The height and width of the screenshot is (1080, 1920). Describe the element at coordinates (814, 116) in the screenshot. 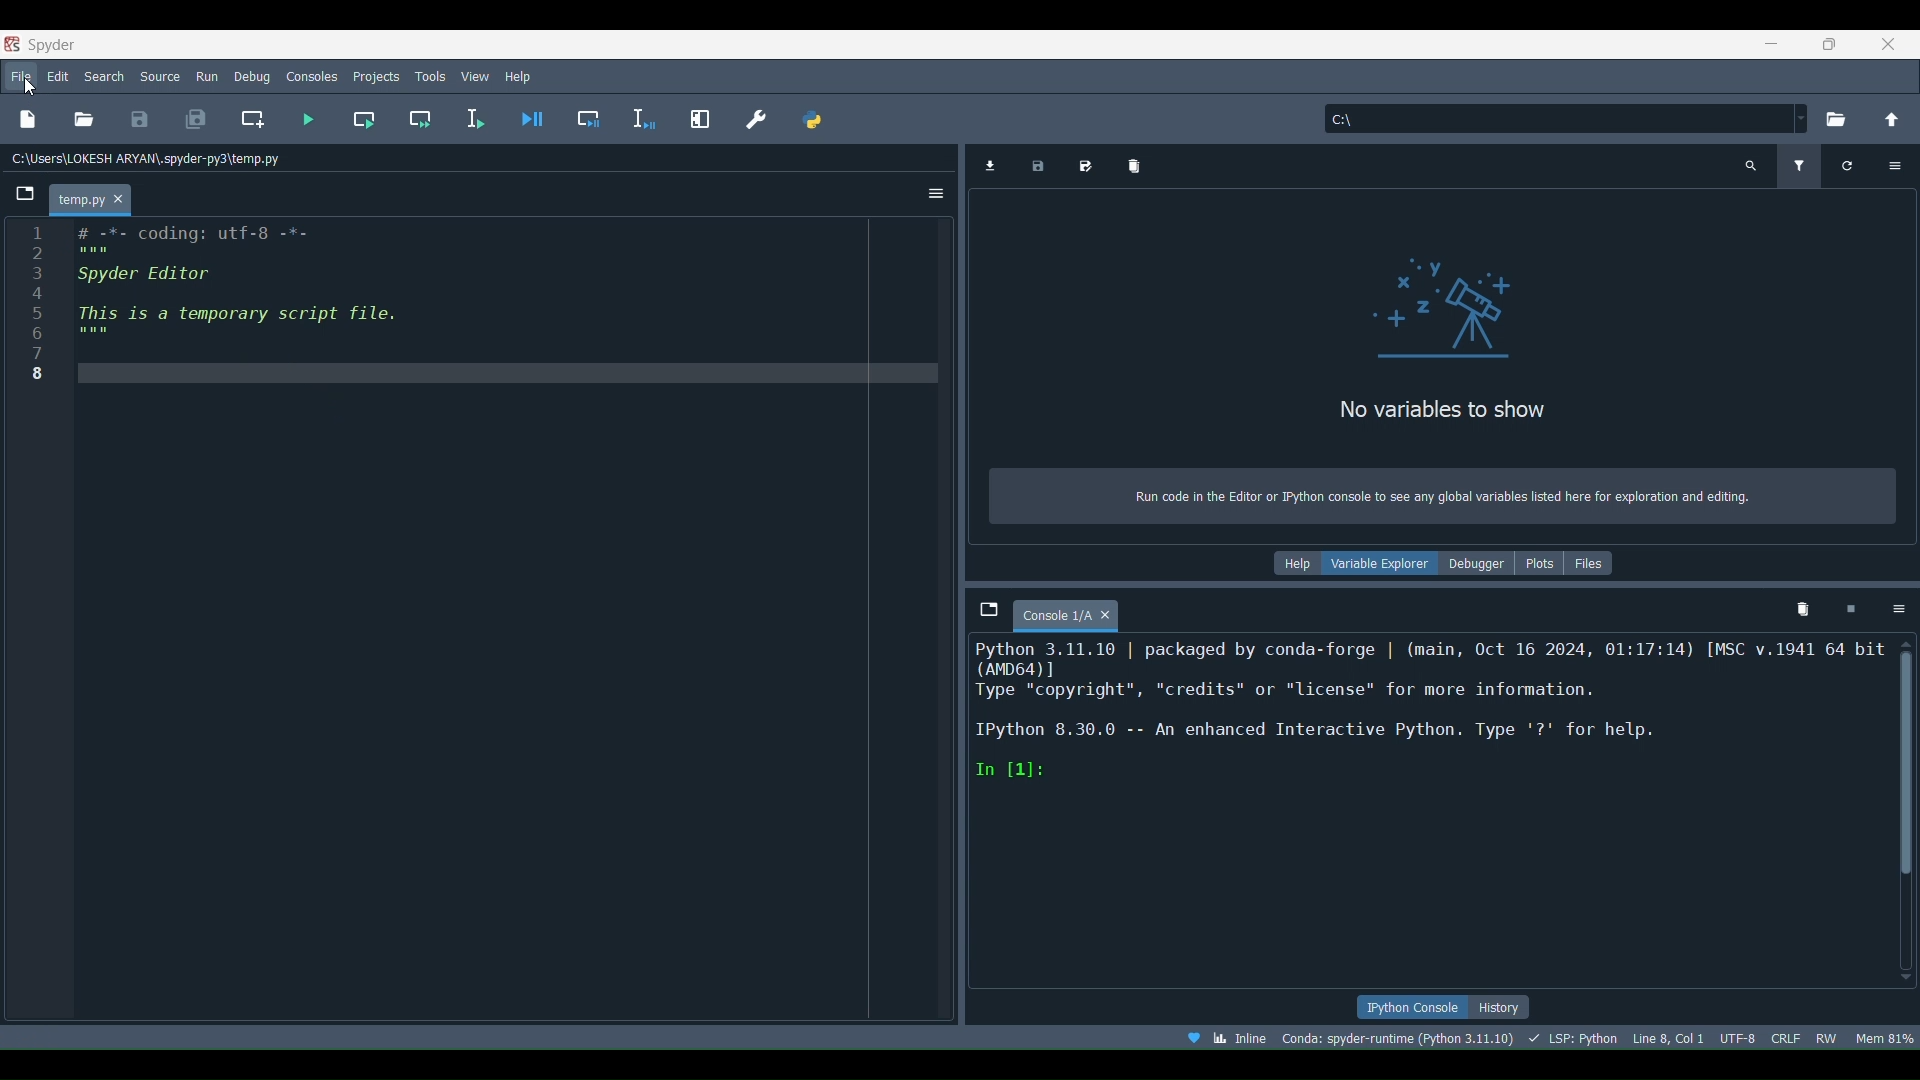

I see `PYTHONPATH manager` at that location.